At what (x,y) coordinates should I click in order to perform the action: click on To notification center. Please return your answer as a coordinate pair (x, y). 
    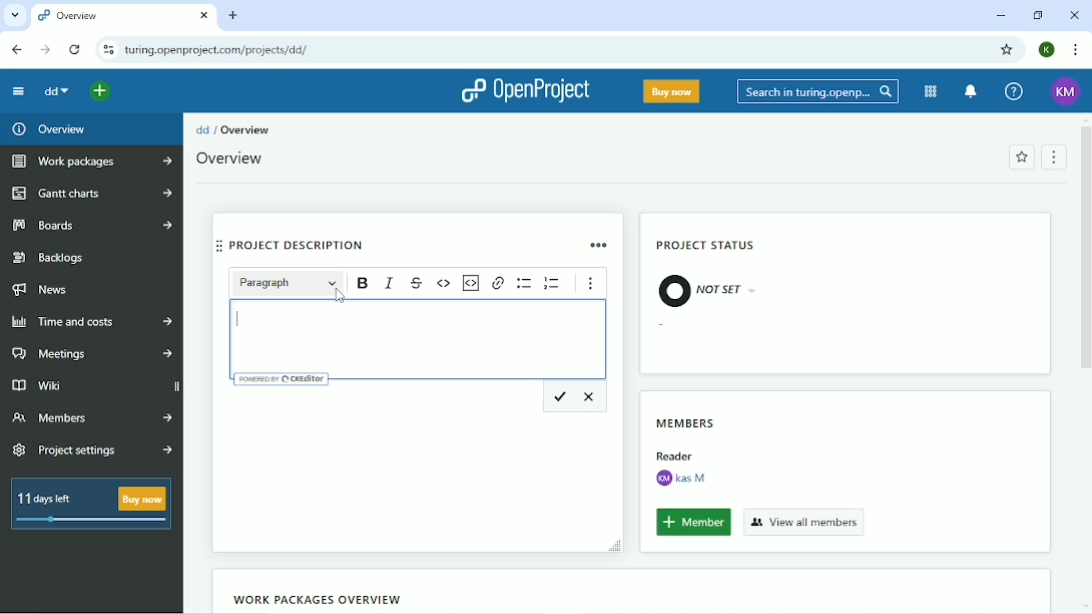
    Looking at the image, I should click on (972, 91).